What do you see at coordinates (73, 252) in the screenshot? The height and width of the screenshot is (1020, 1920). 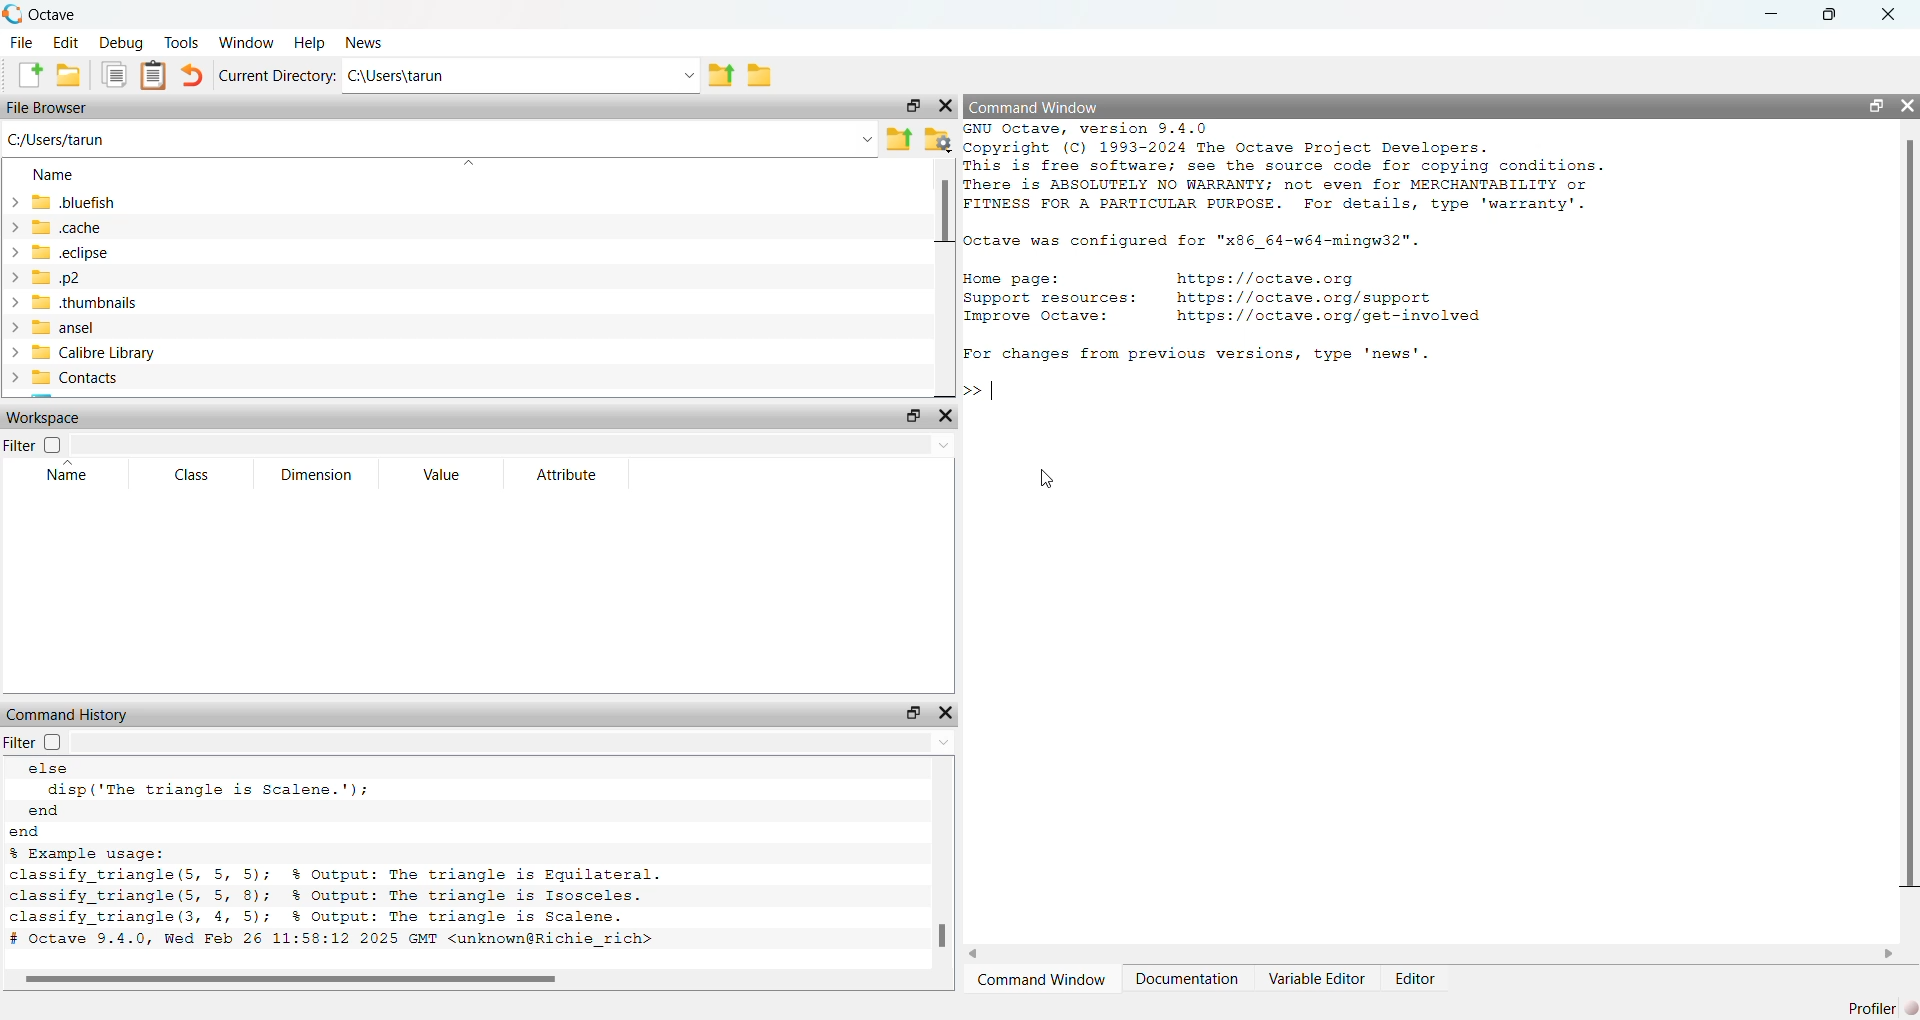 I see `.eclipse` at bounding box center [73, 252].